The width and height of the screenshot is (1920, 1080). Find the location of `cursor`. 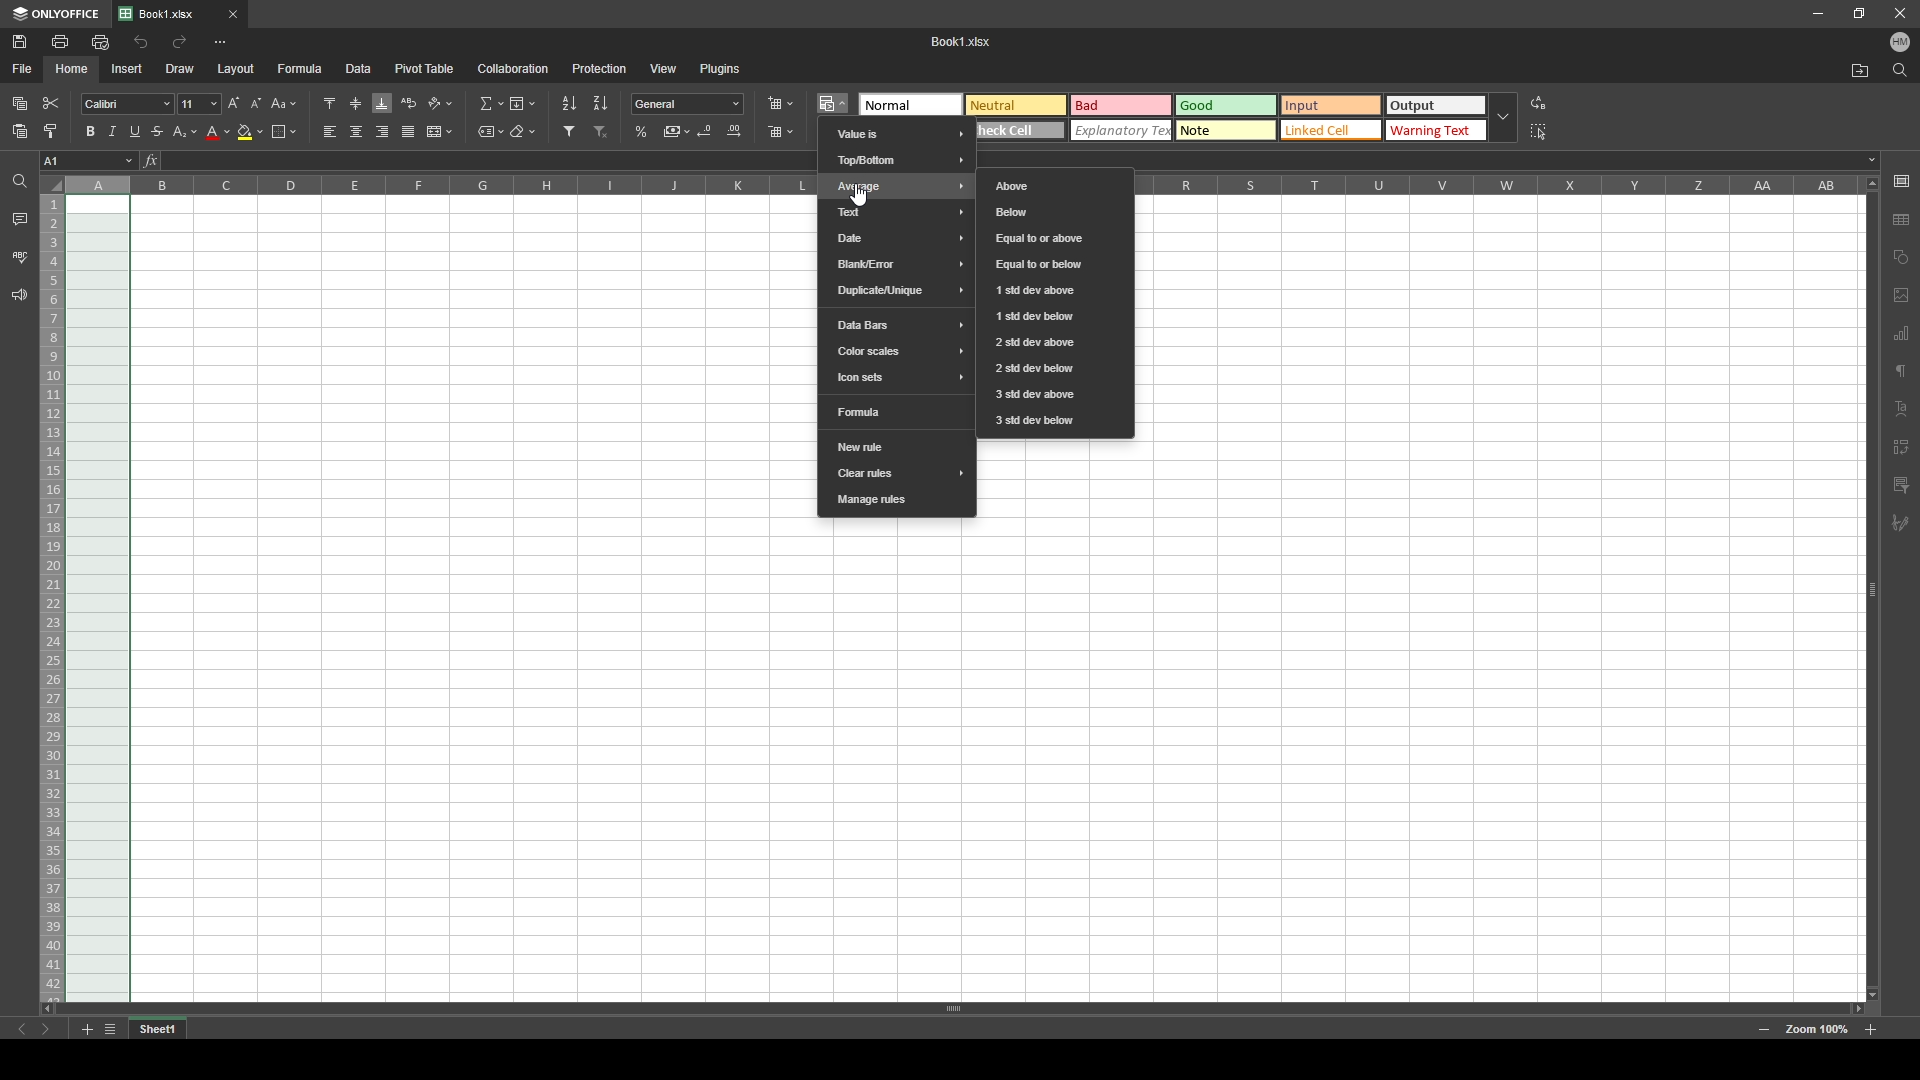

cursor is located at coordinates (835, 110).